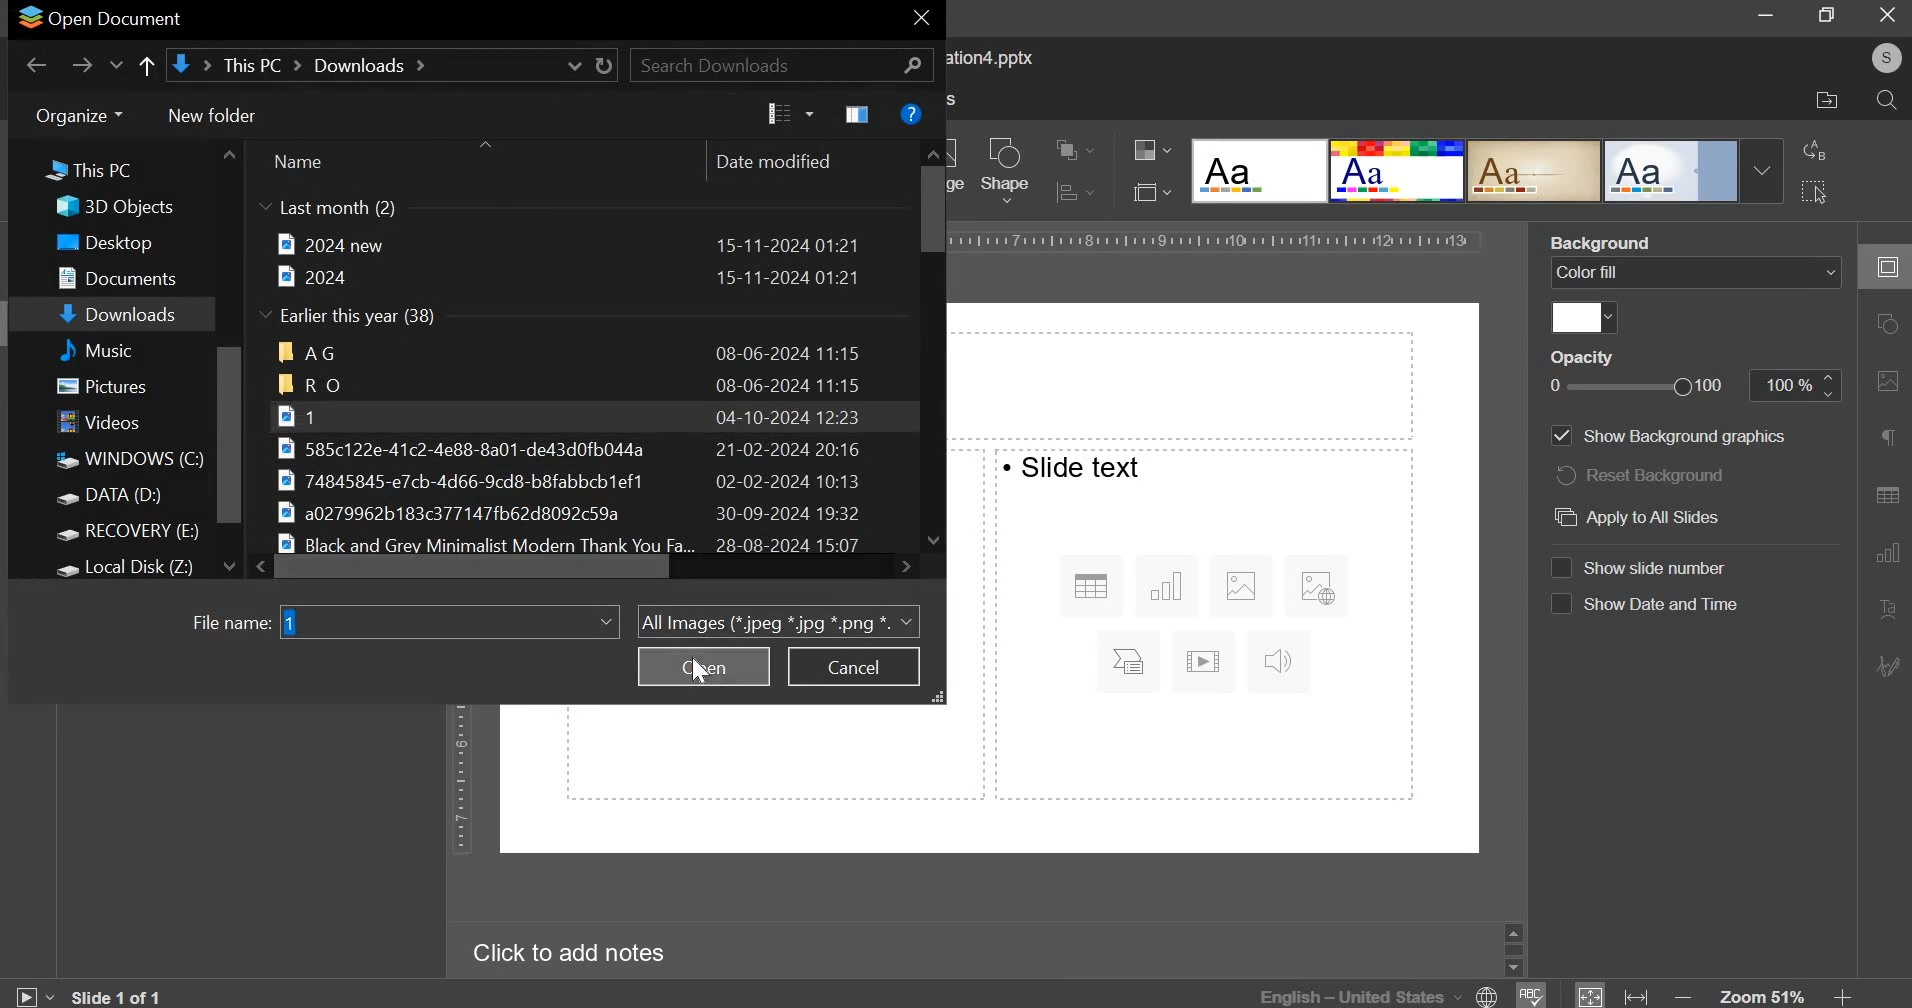 Image resolution: width=1912 pixels, height=1008 pixels. What do you see at coordinates (1068, 147) in the screenshot?
I see `arrangement` at bounding box center [1068, 147].